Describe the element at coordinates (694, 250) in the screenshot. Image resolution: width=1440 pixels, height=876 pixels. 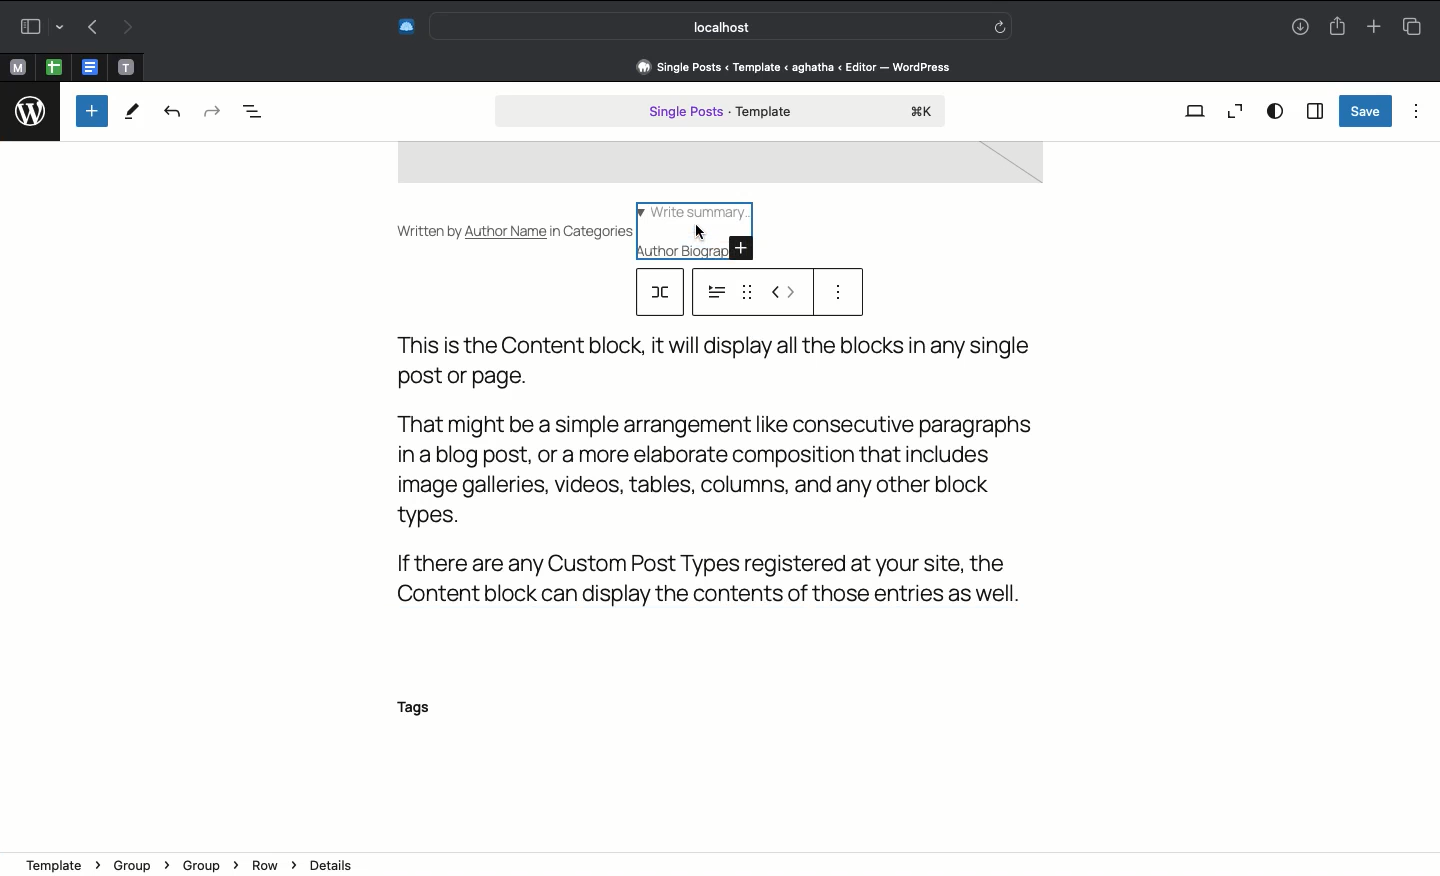
I see `Author biography` at that location.